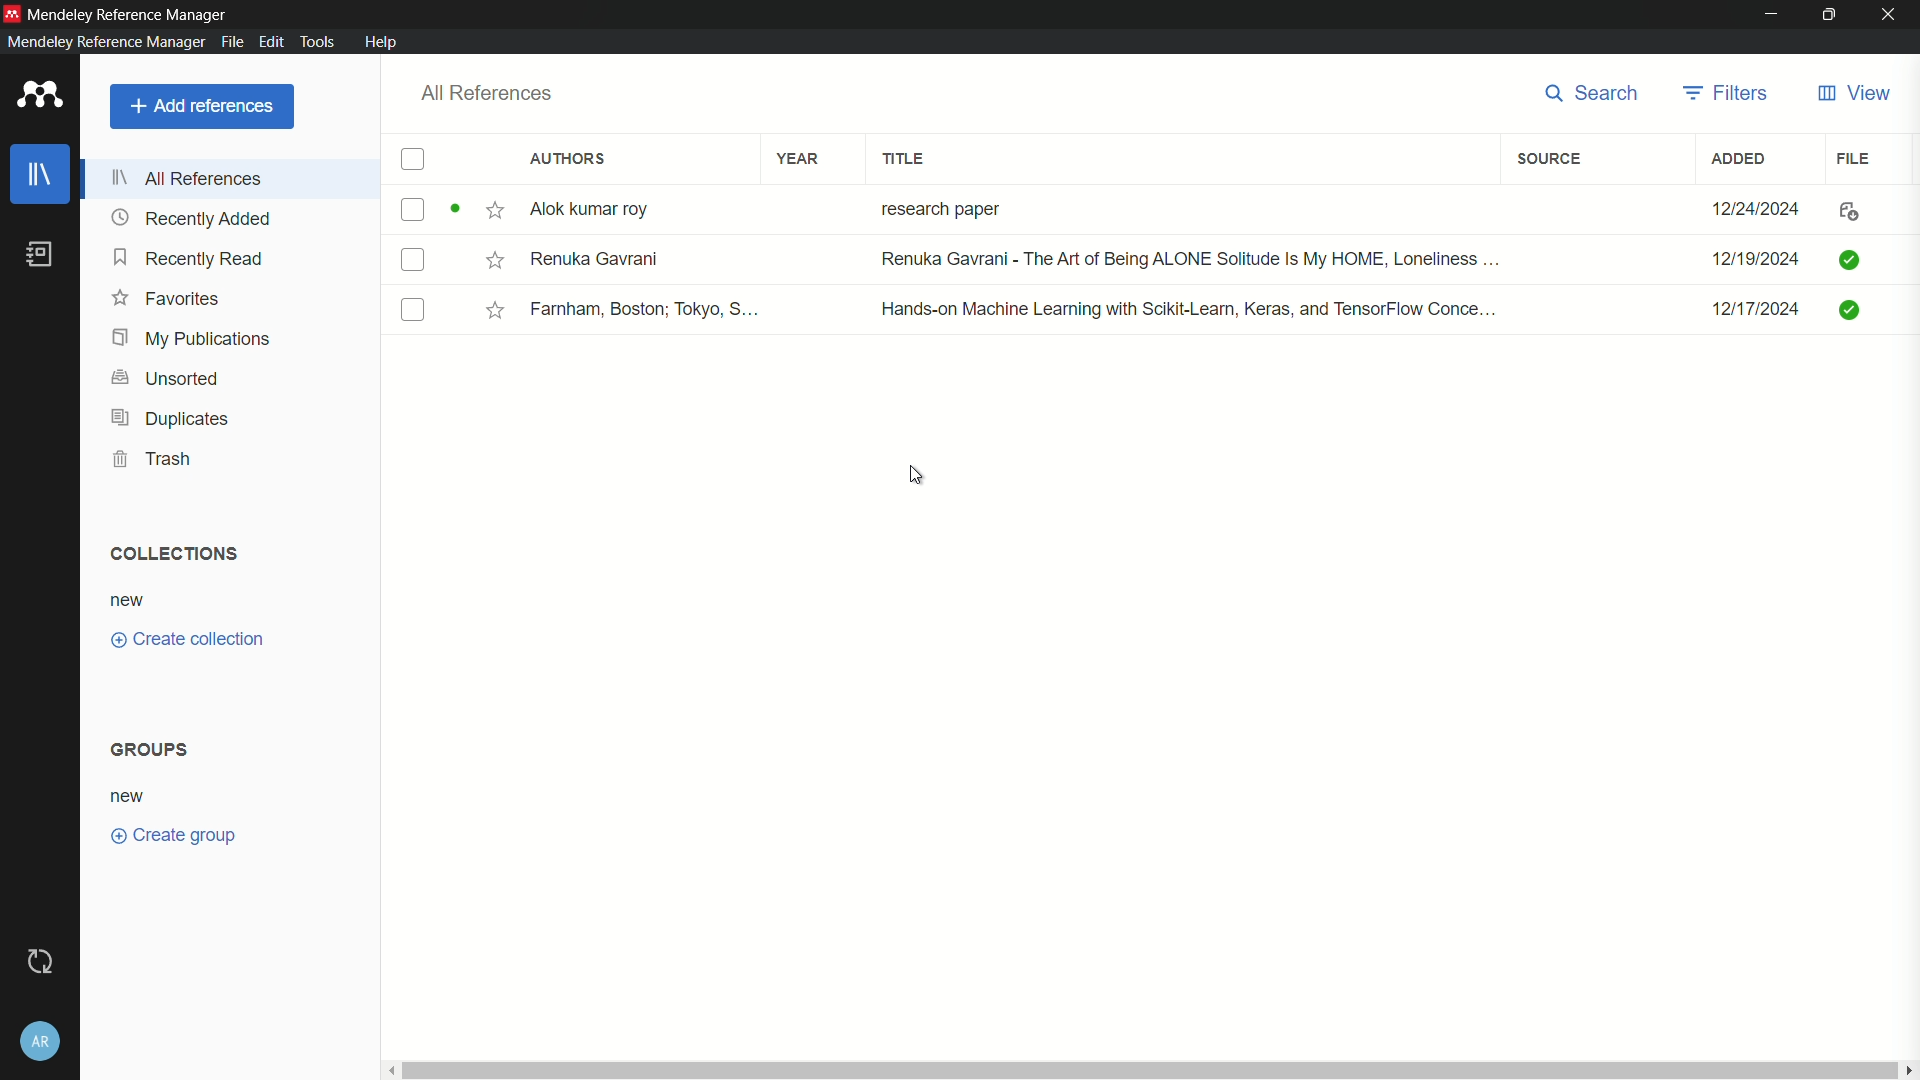 This screenshot has height=1080, width=1920. What do you see at coordinates (103, 41) in the screenshot?
I see `mendeley reference manager` at bounding box center [103, 41].